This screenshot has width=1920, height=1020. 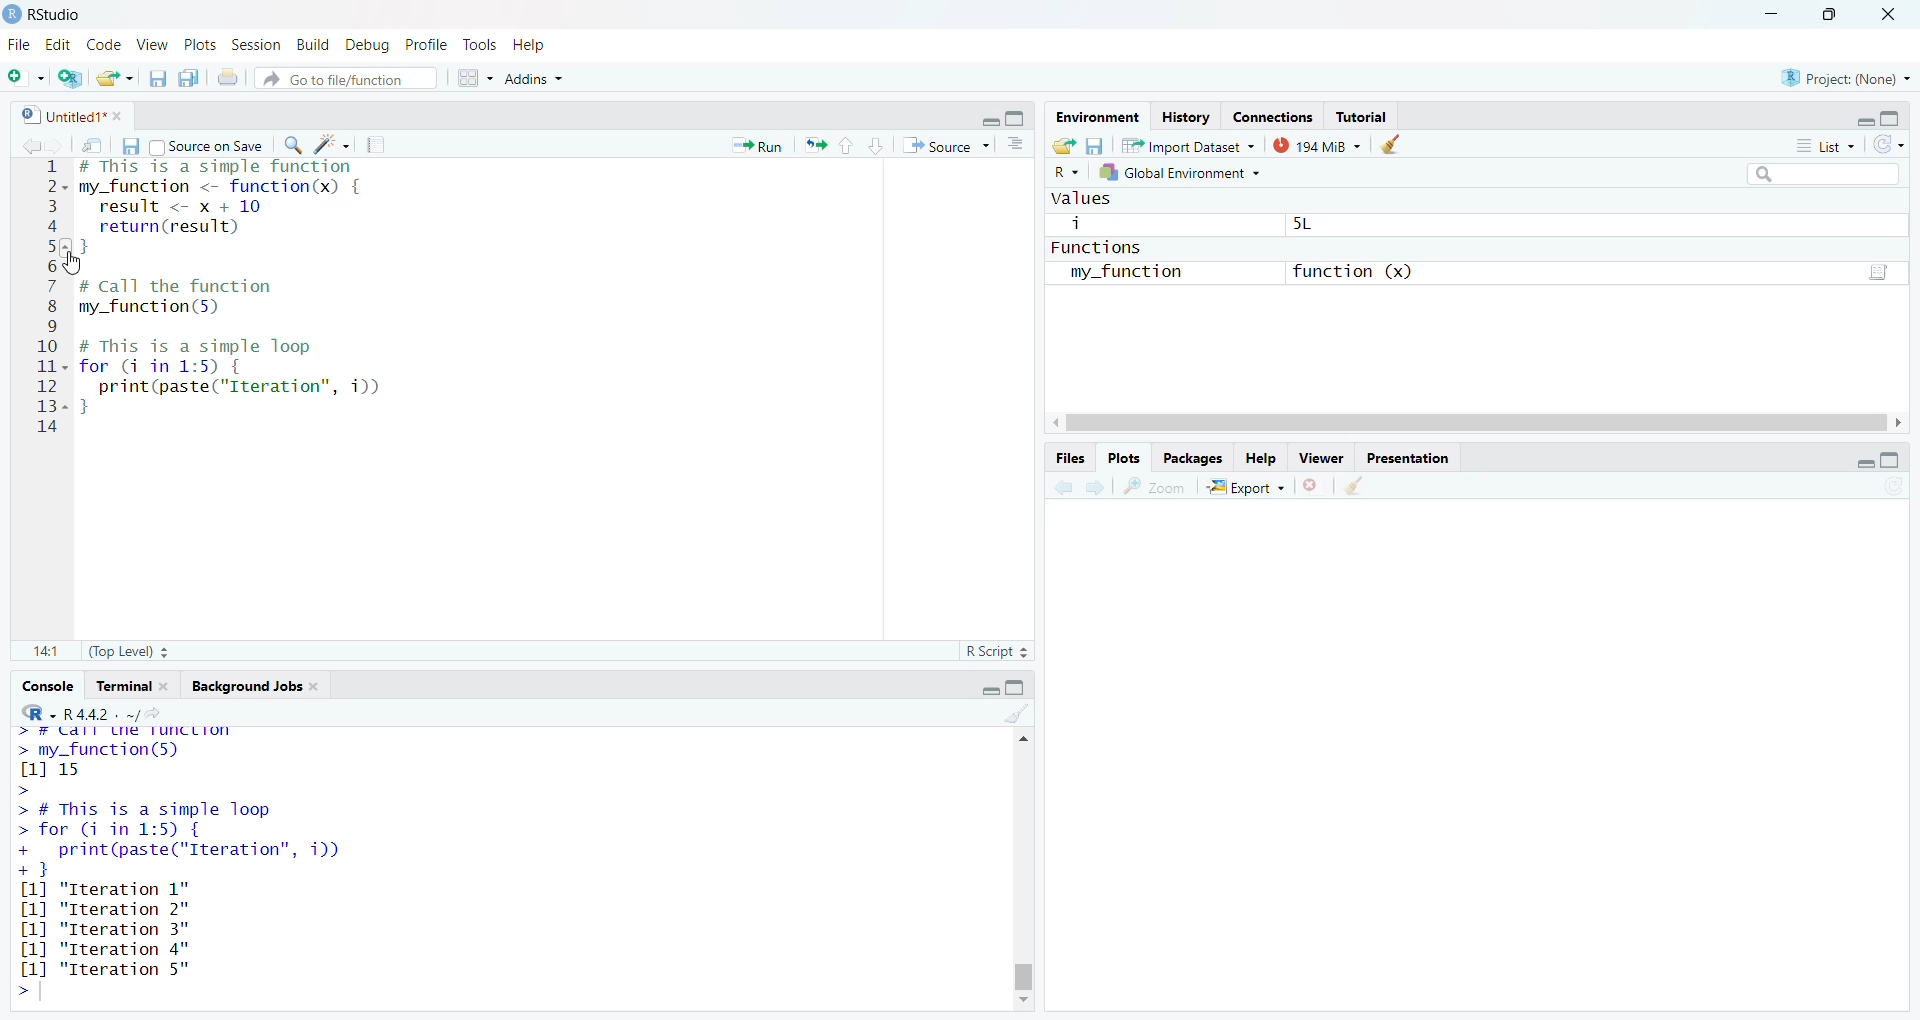 What do you see at coordinates (45, 653) in the screenshot?
I see `14:1` at bounding box center [45, 653].